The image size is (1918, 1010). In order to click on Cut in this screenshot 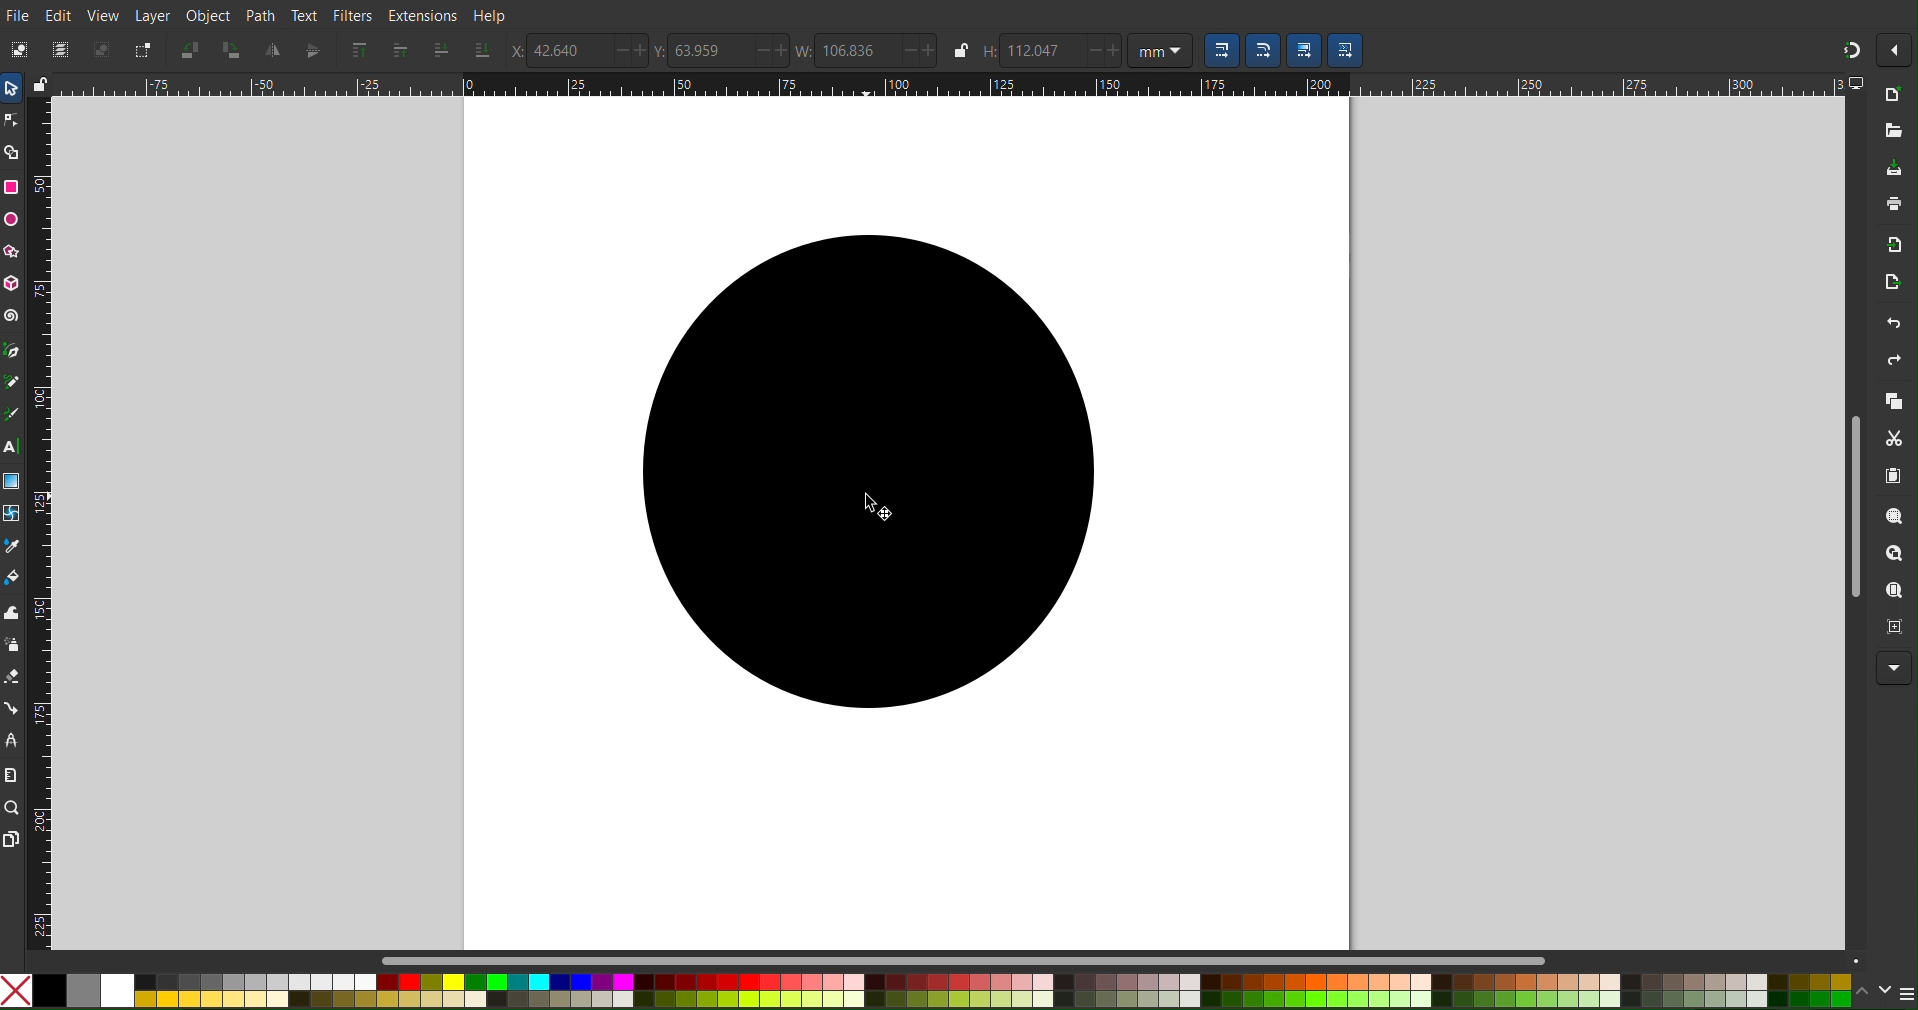, I will do `click(1894, 438)`.